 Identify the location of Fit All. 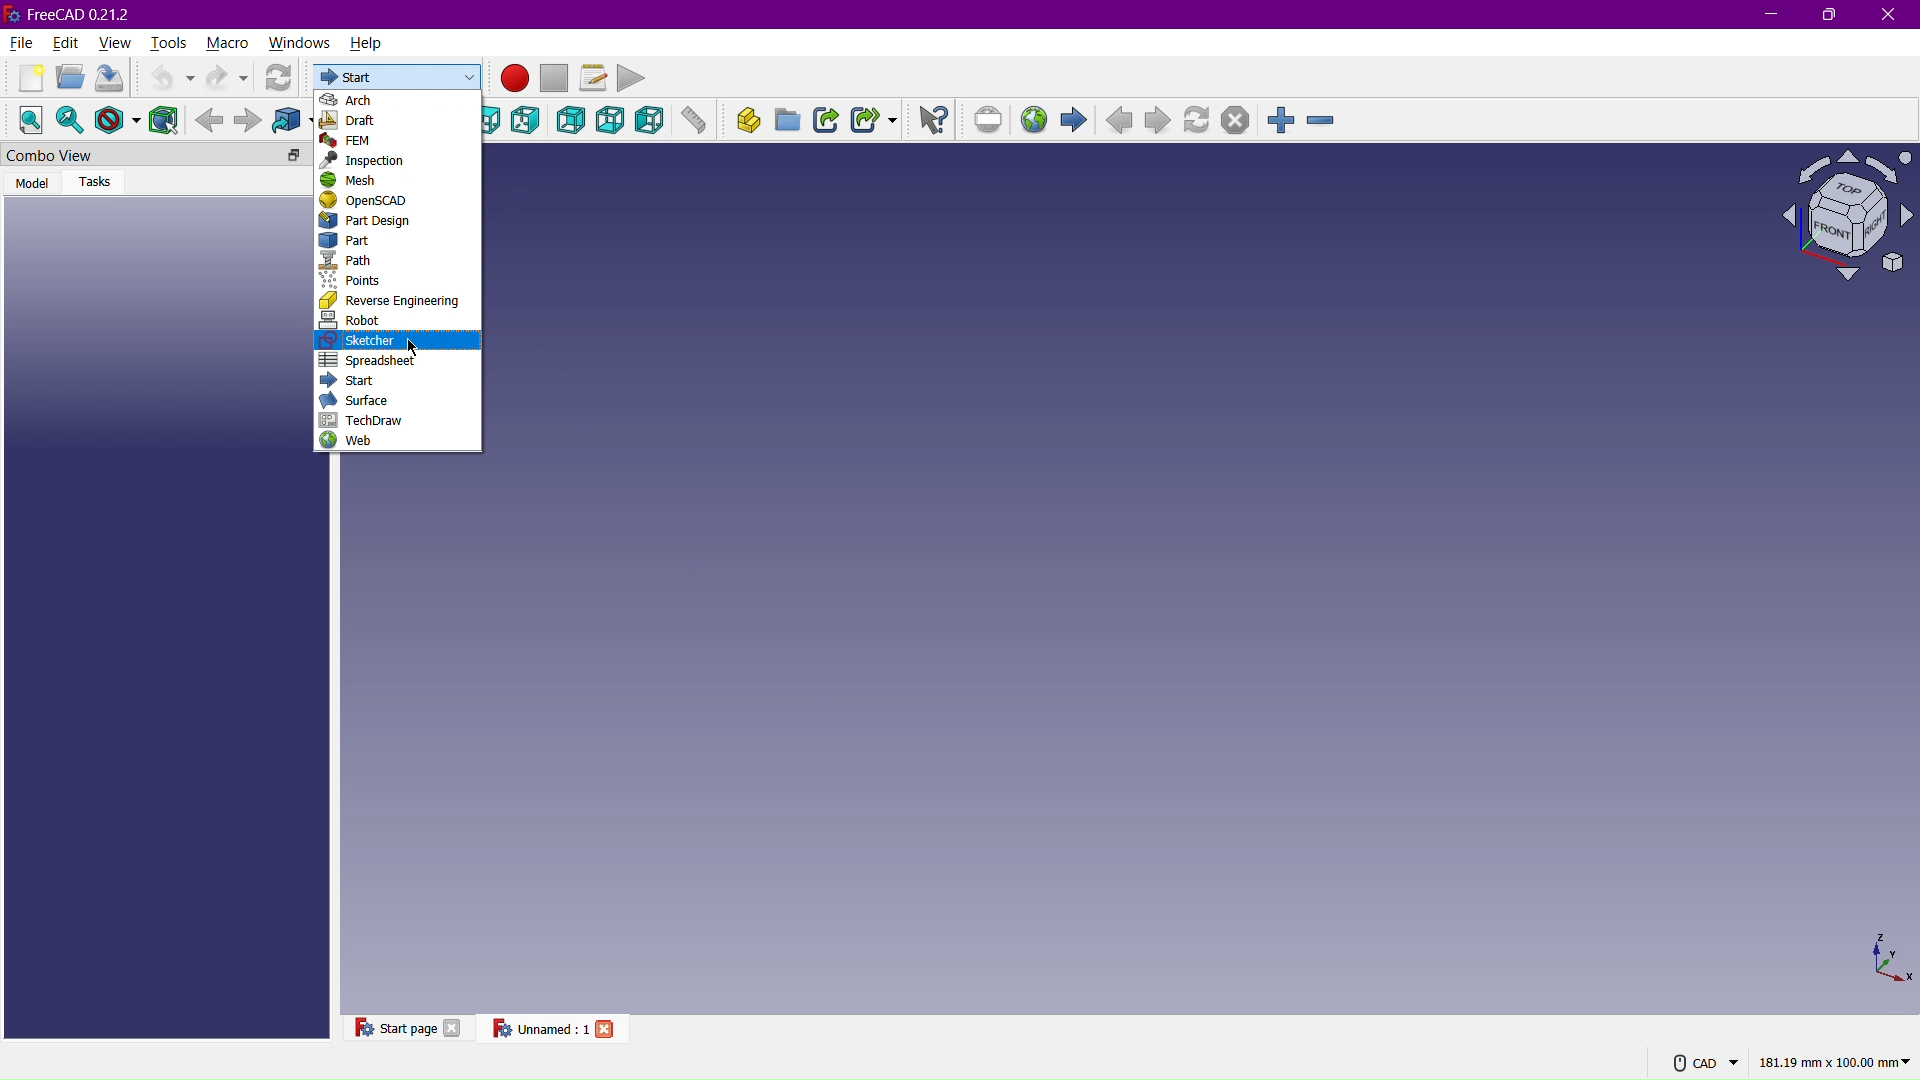
(28, 118).